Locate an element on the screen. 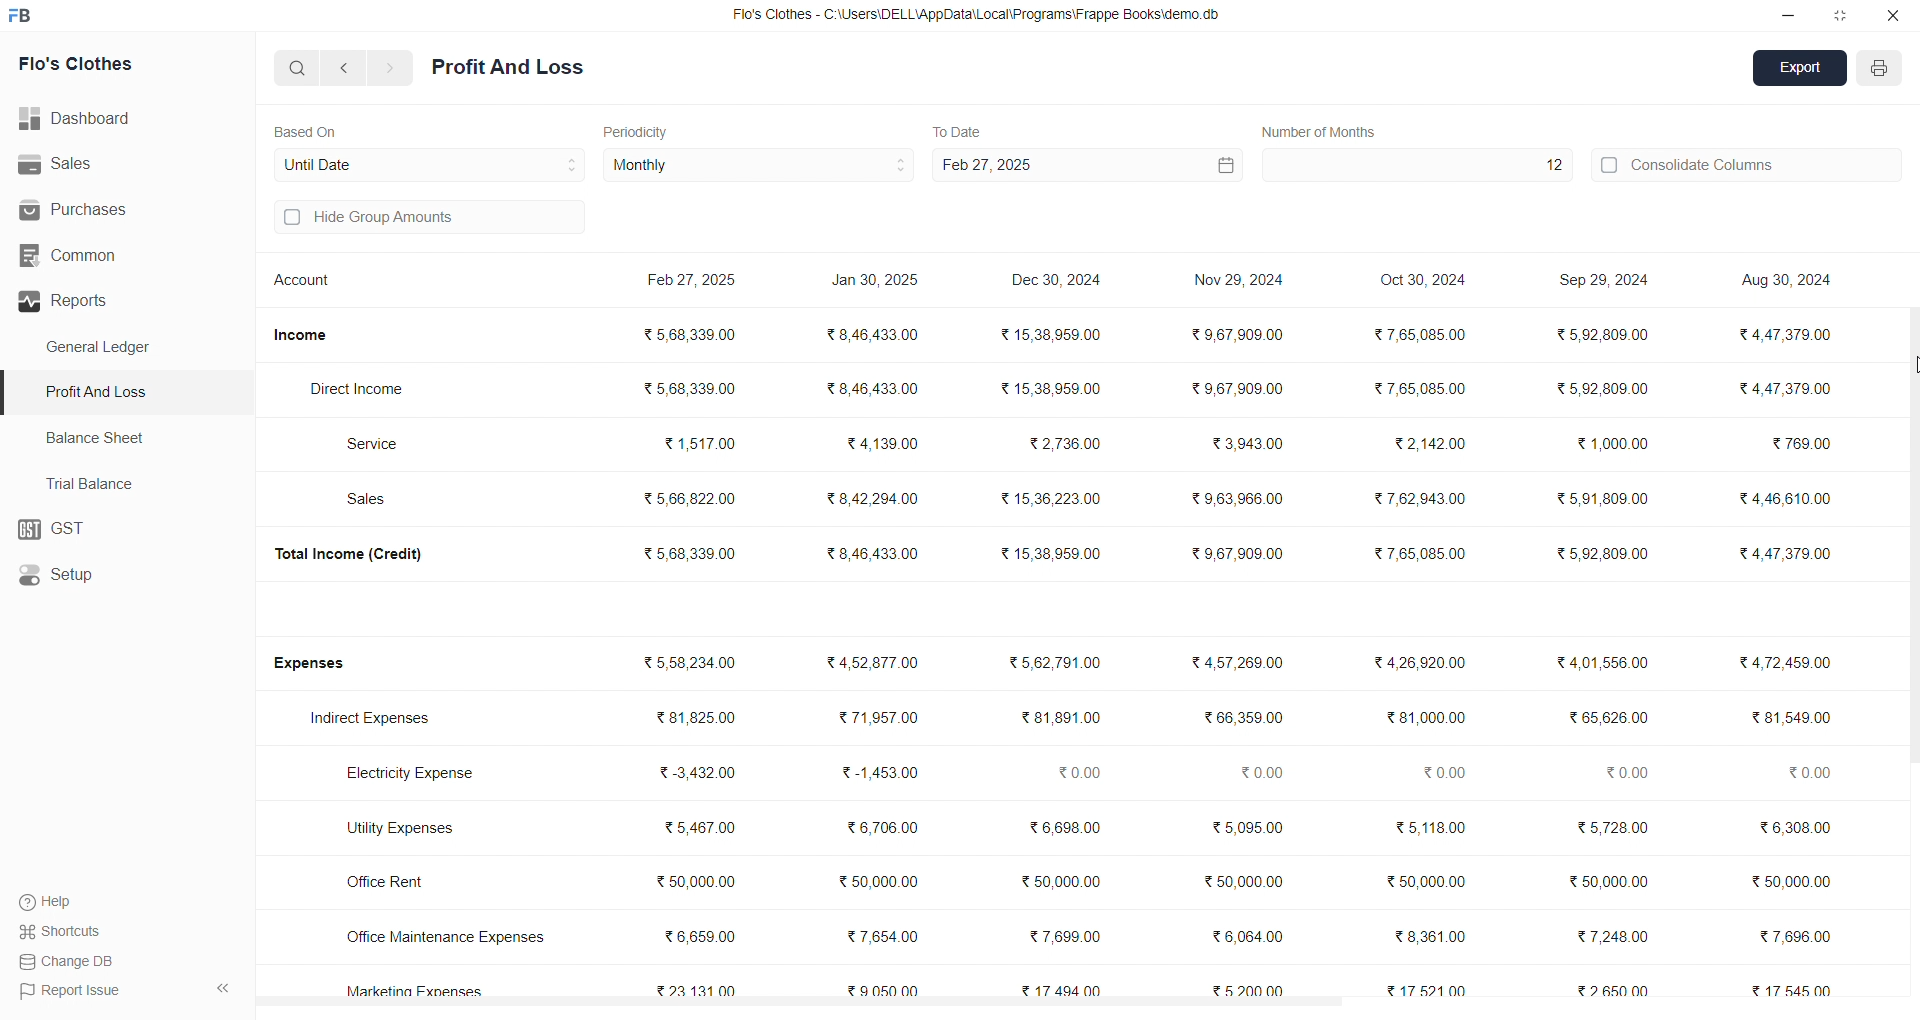 The image size is (1920, 1020). ₹7,65,085.00 is located at coordinates (1423, 334).